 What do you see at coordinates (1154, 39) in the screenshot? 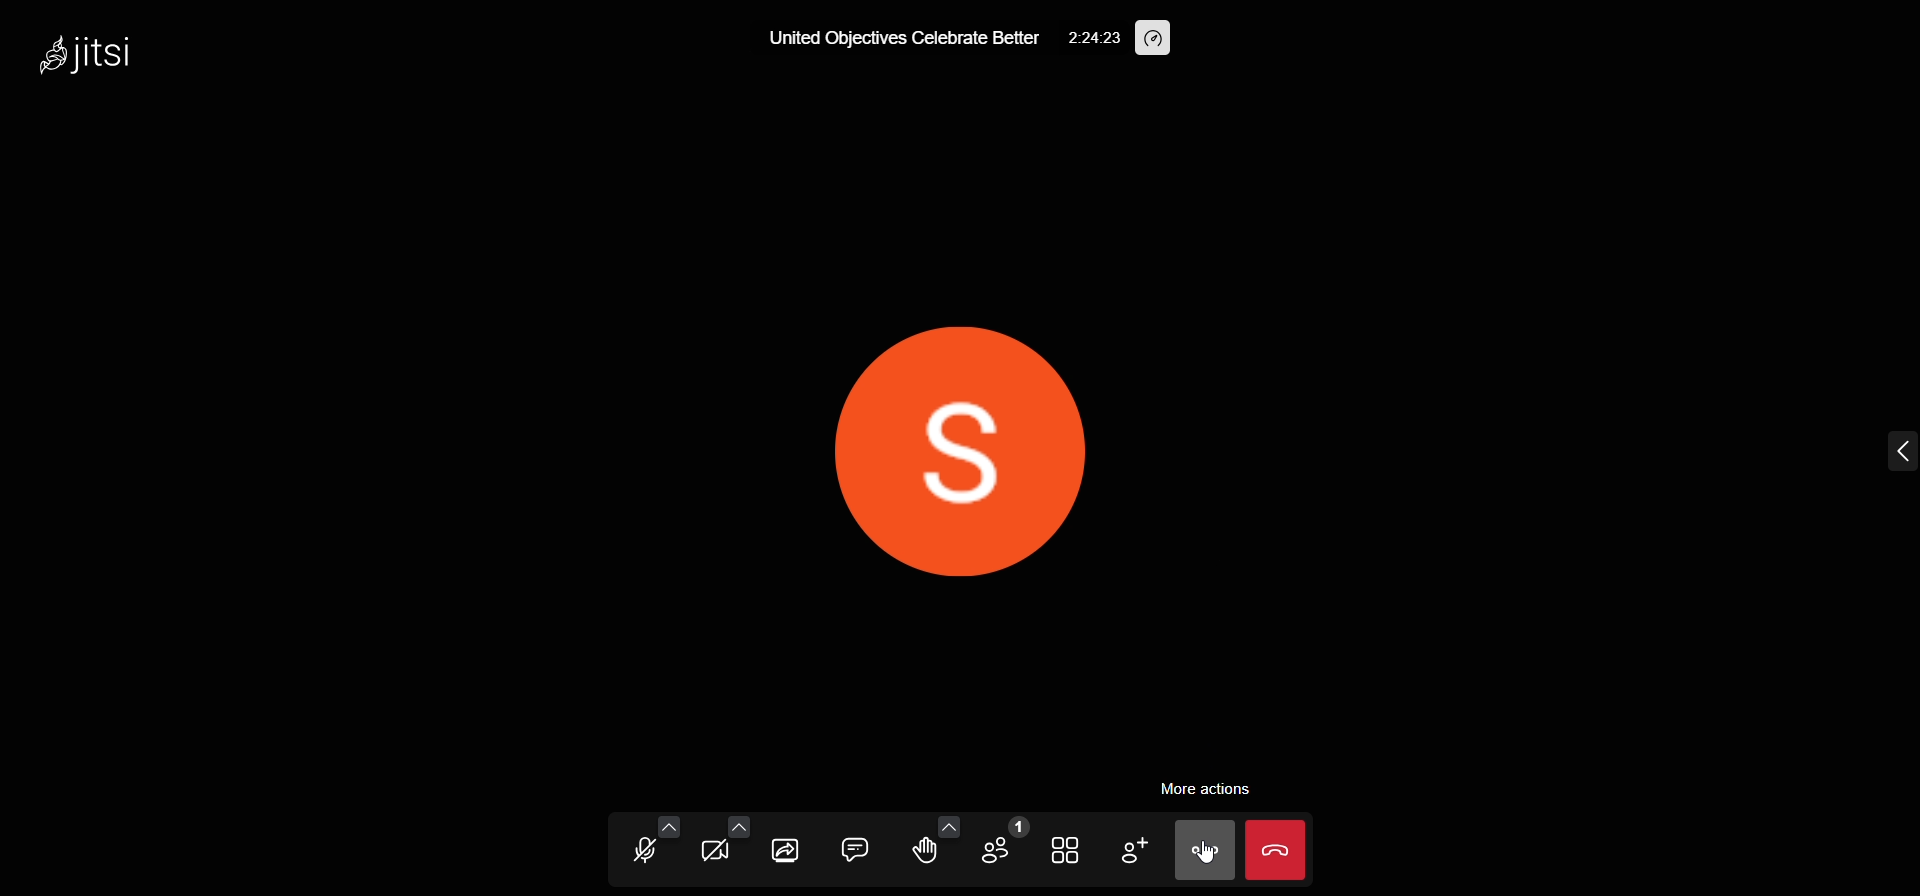
I see `performance setting` at bounding box center [1154, 39].